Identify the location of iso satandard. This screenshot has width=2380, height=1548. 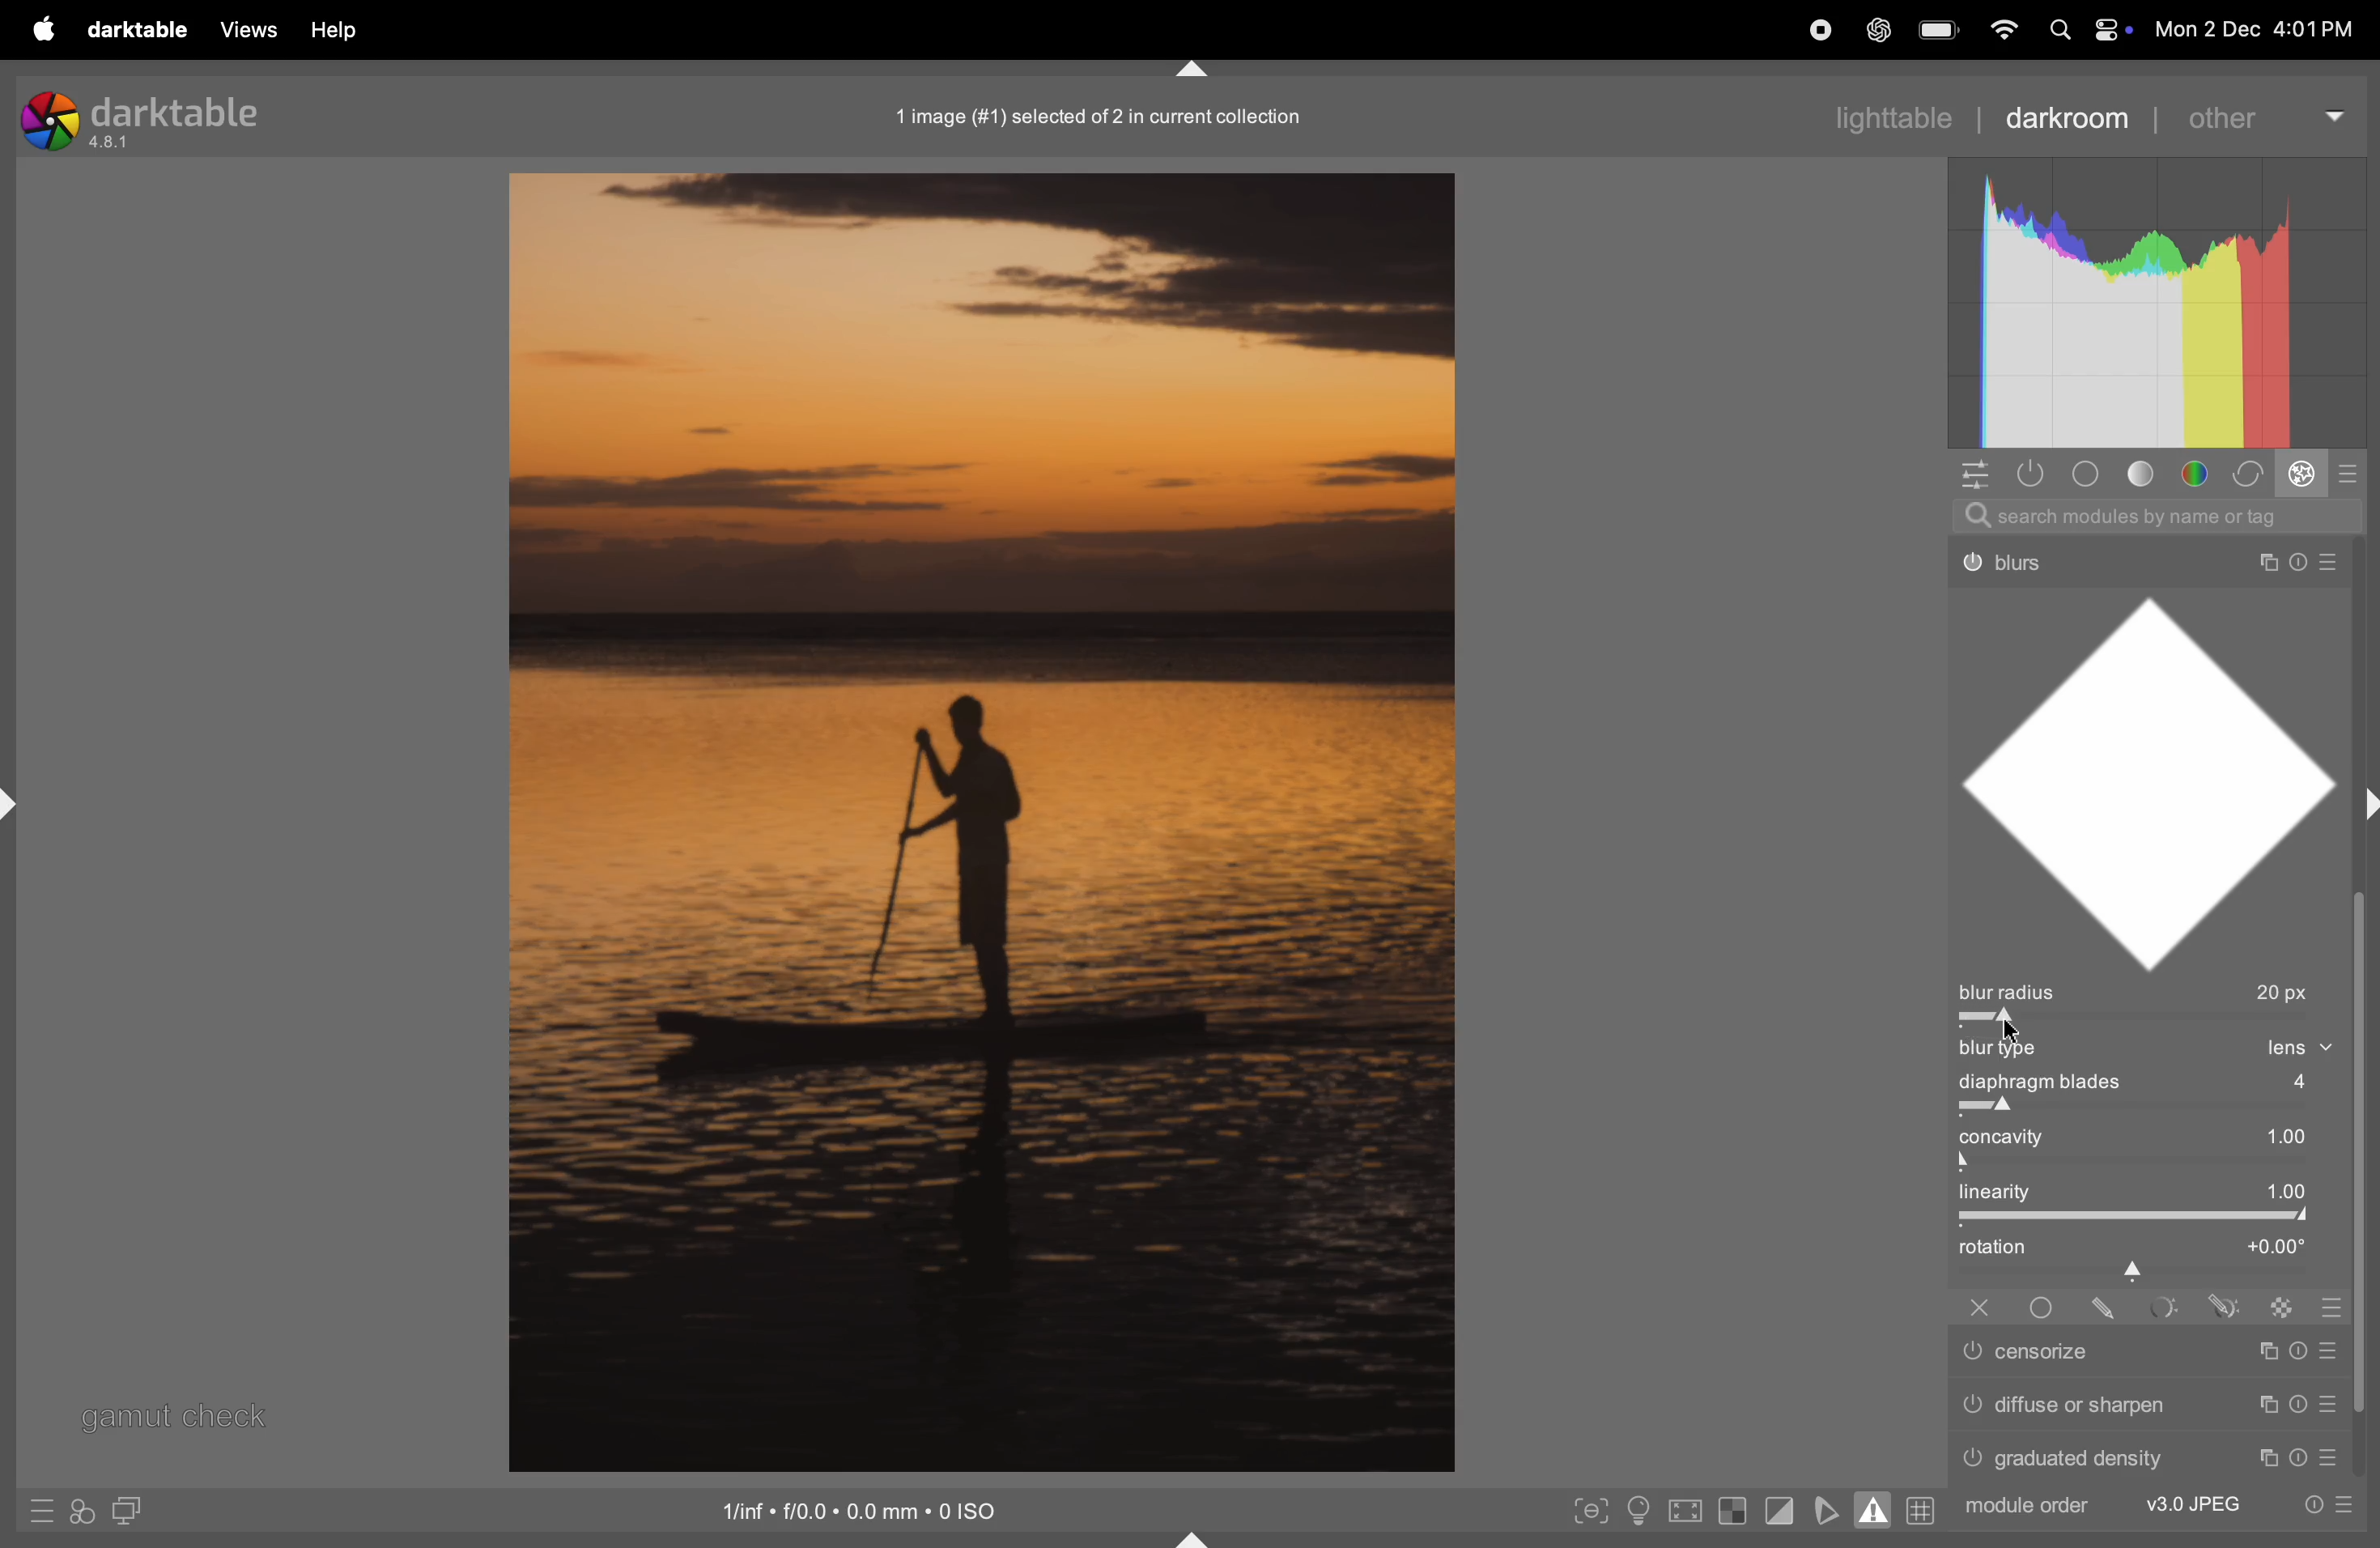
(862, 1508).